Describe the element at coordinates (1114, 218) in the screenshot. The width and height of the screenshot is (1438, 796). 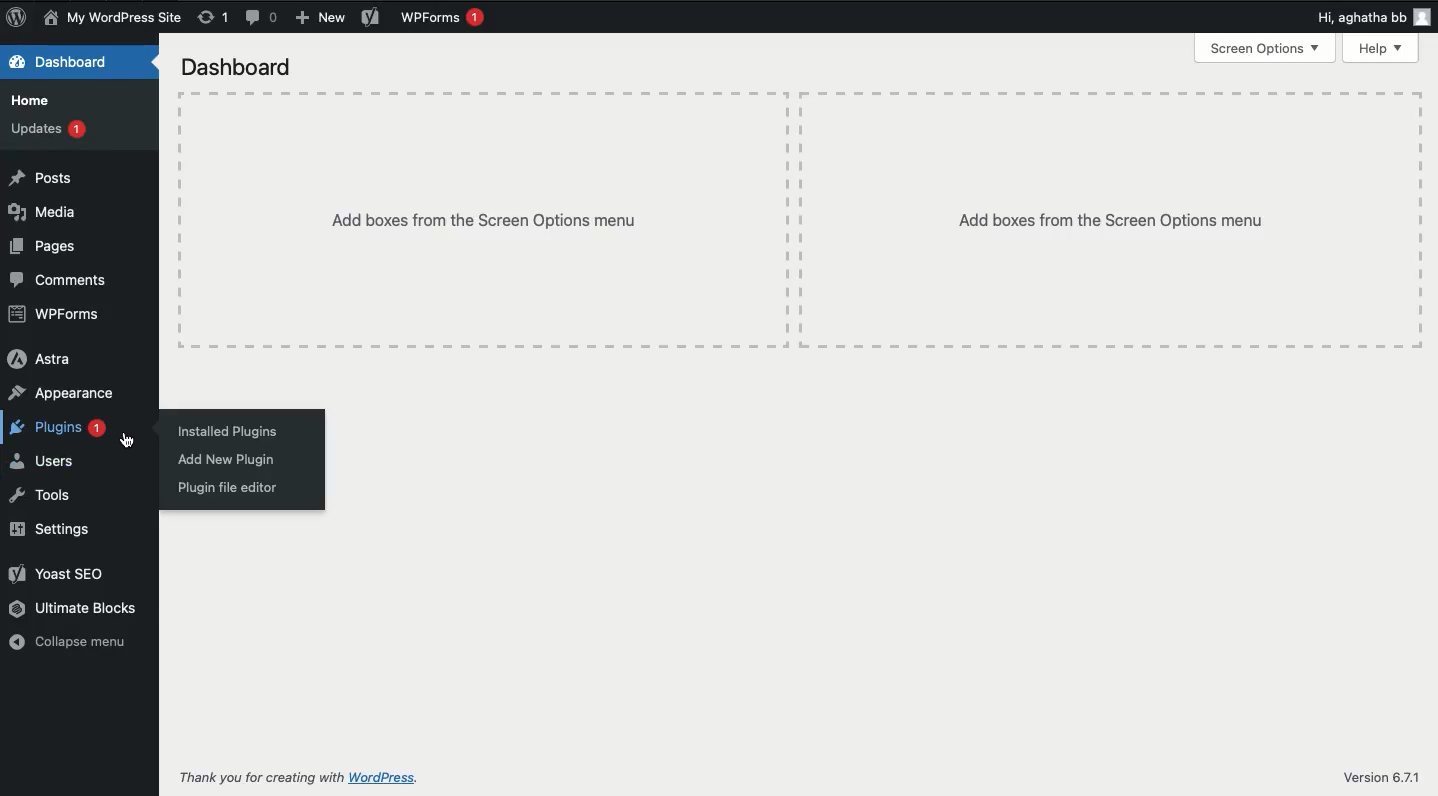
I see `Add boxes from the Screen options menu` at that location.